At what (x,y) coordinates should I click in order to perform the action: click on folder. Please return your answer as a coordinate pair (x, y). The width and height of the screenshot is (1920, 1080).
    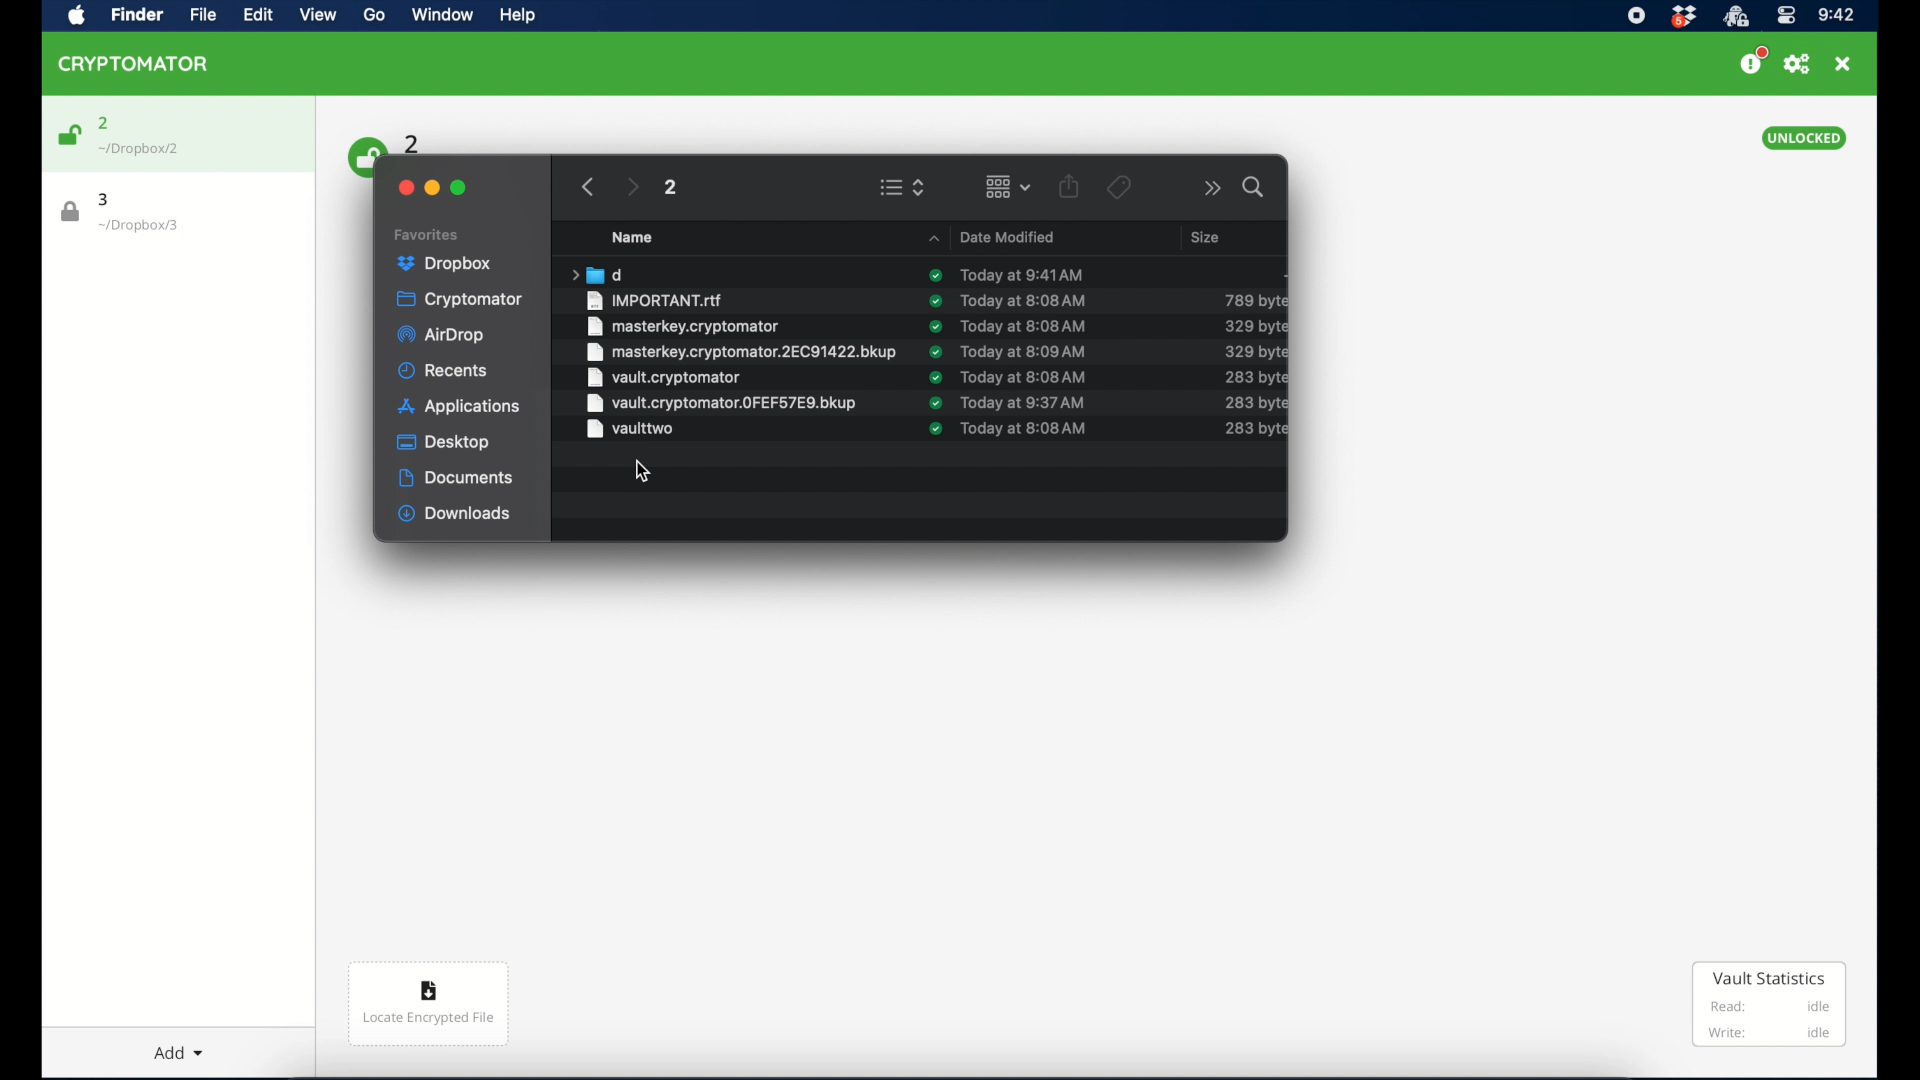
    Looking at the image, I should click on (596, 274).